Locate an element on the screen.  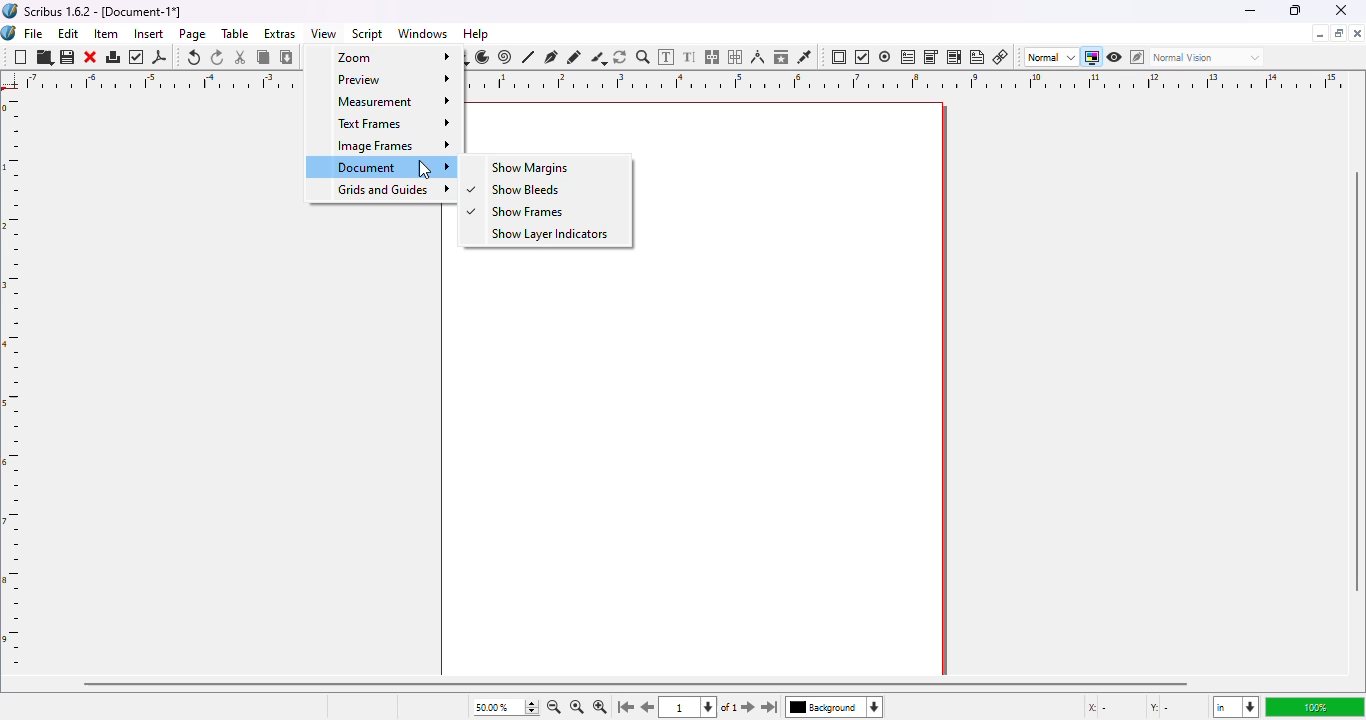
zoom to 100% is located at coordinates (575, 708).